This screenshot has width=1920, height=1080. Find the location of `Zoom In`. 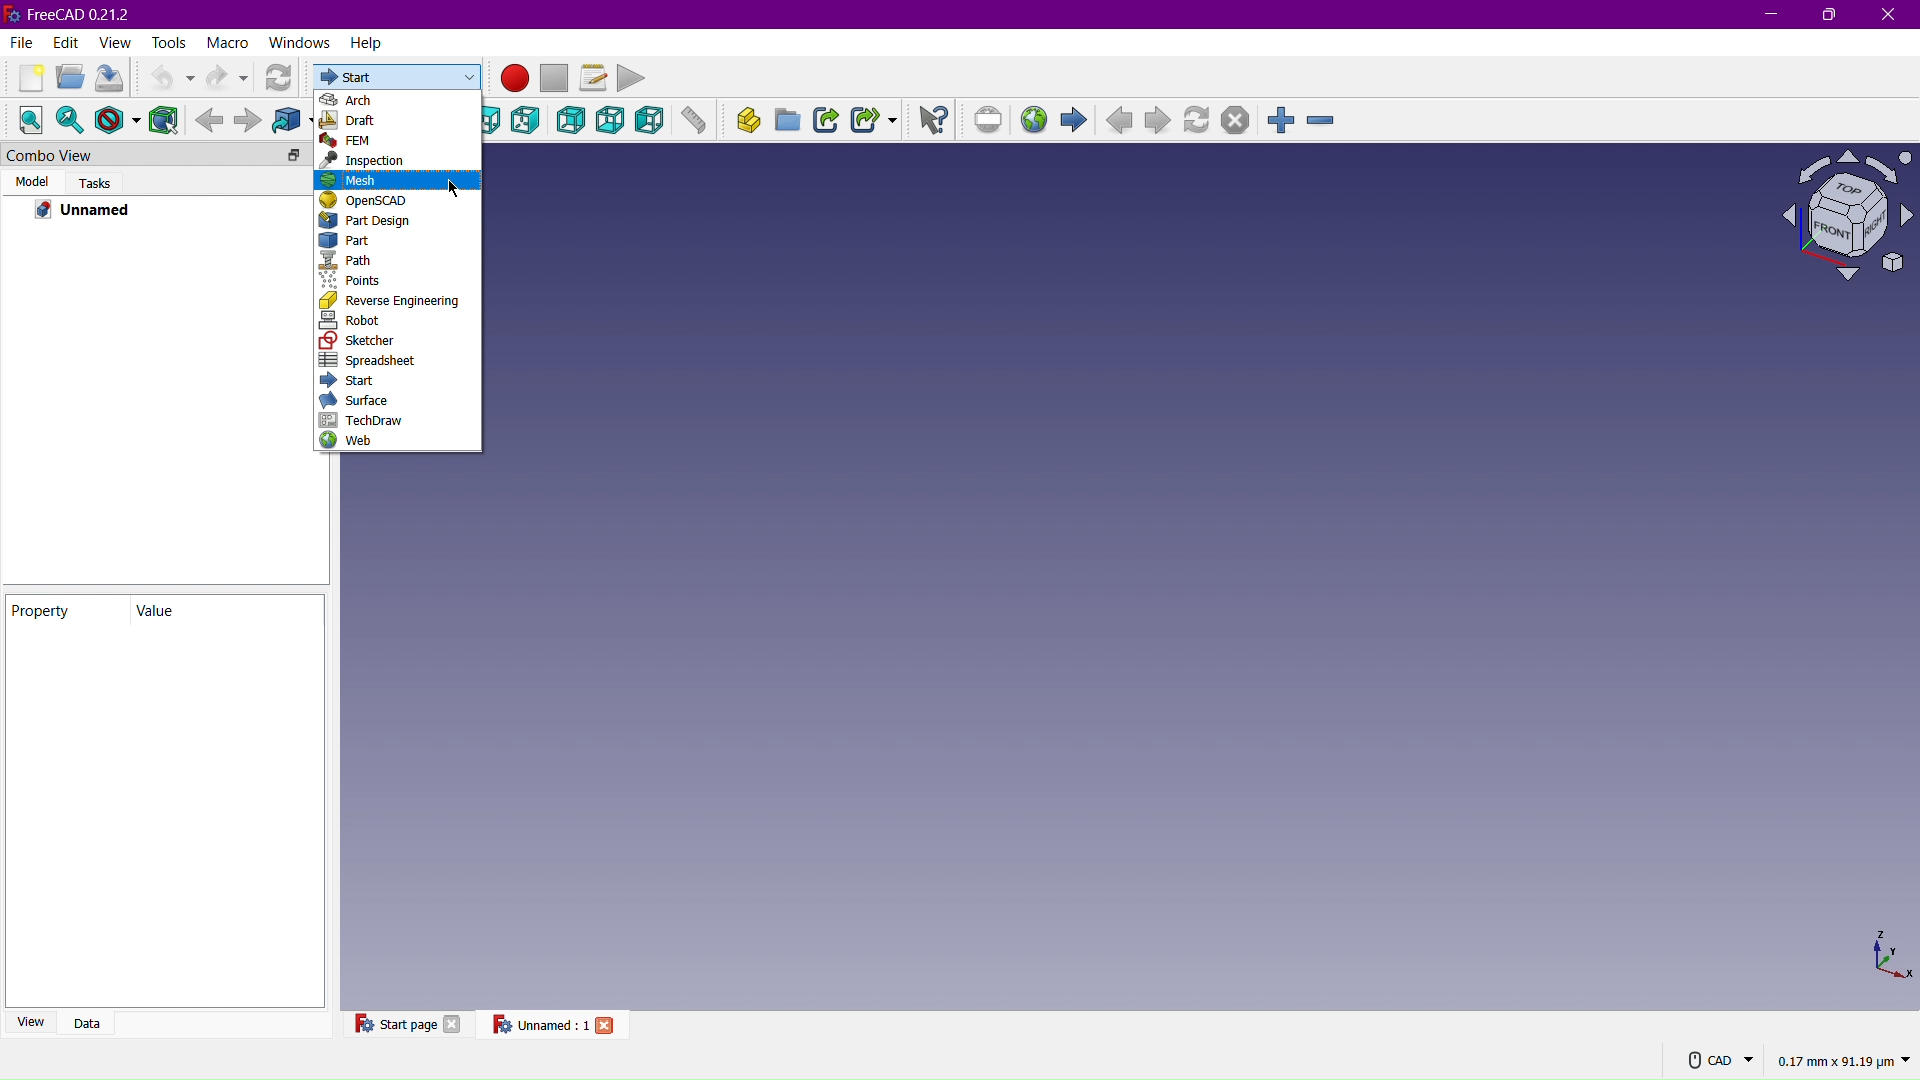

Zoom In is located at coordinates (1283, 118).